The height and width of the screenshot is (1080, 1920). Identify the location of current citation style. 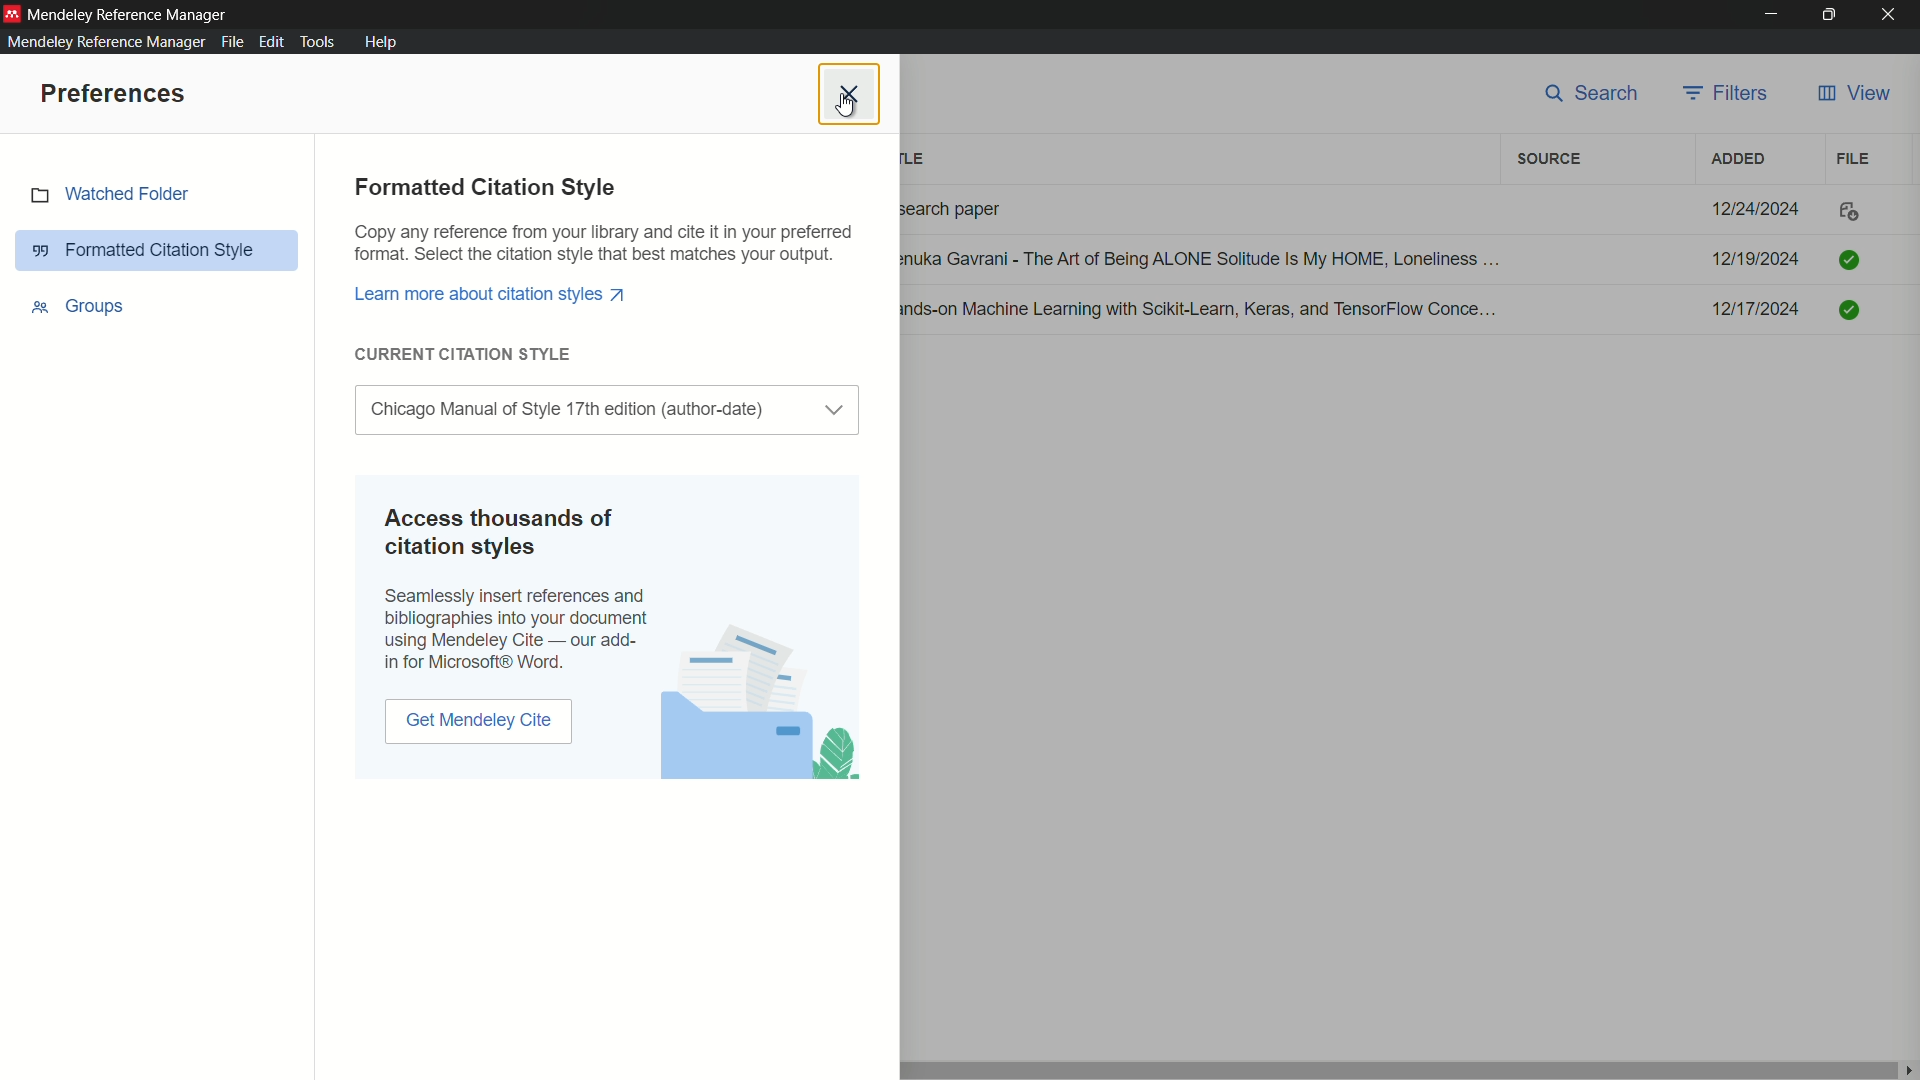
(466, 354).